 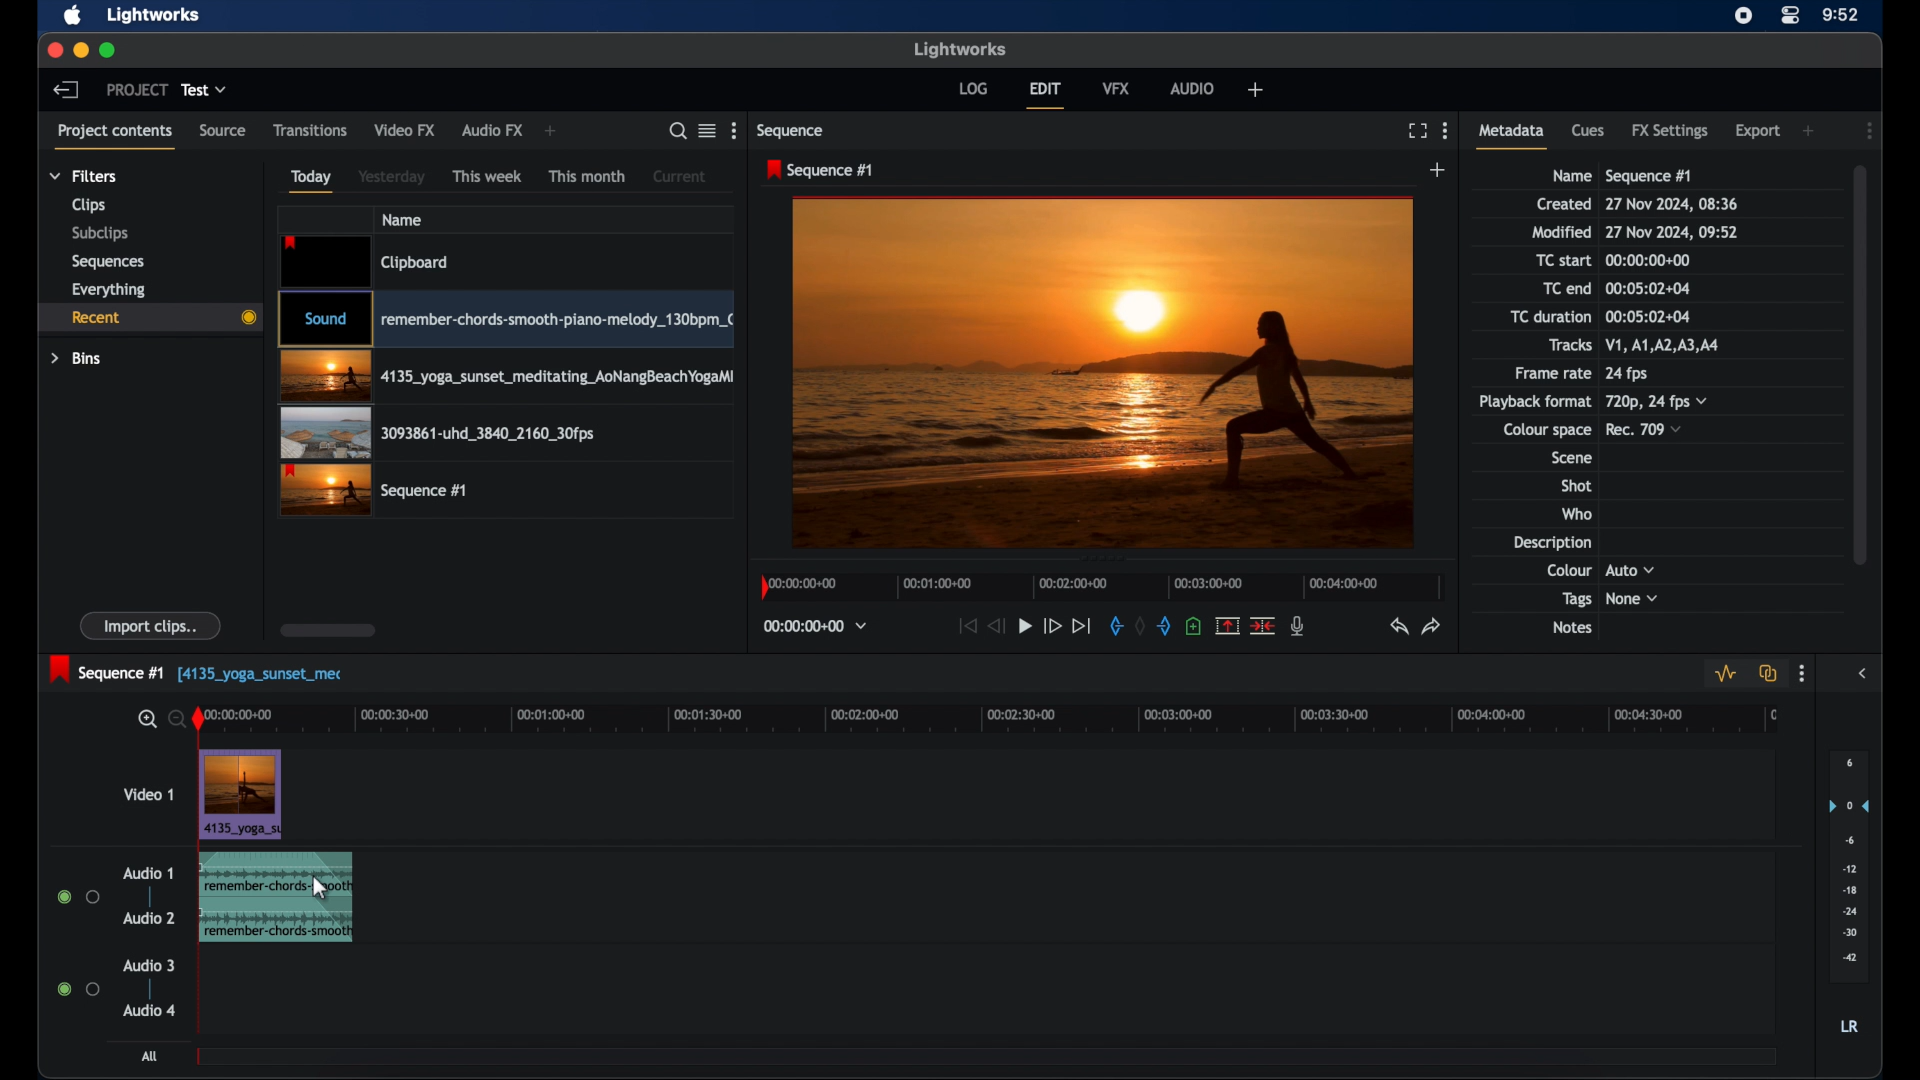 What do you see at coordinates (708, 130) in the screenshot?
I see `google list or tile view` at bounding box center [708, 130].